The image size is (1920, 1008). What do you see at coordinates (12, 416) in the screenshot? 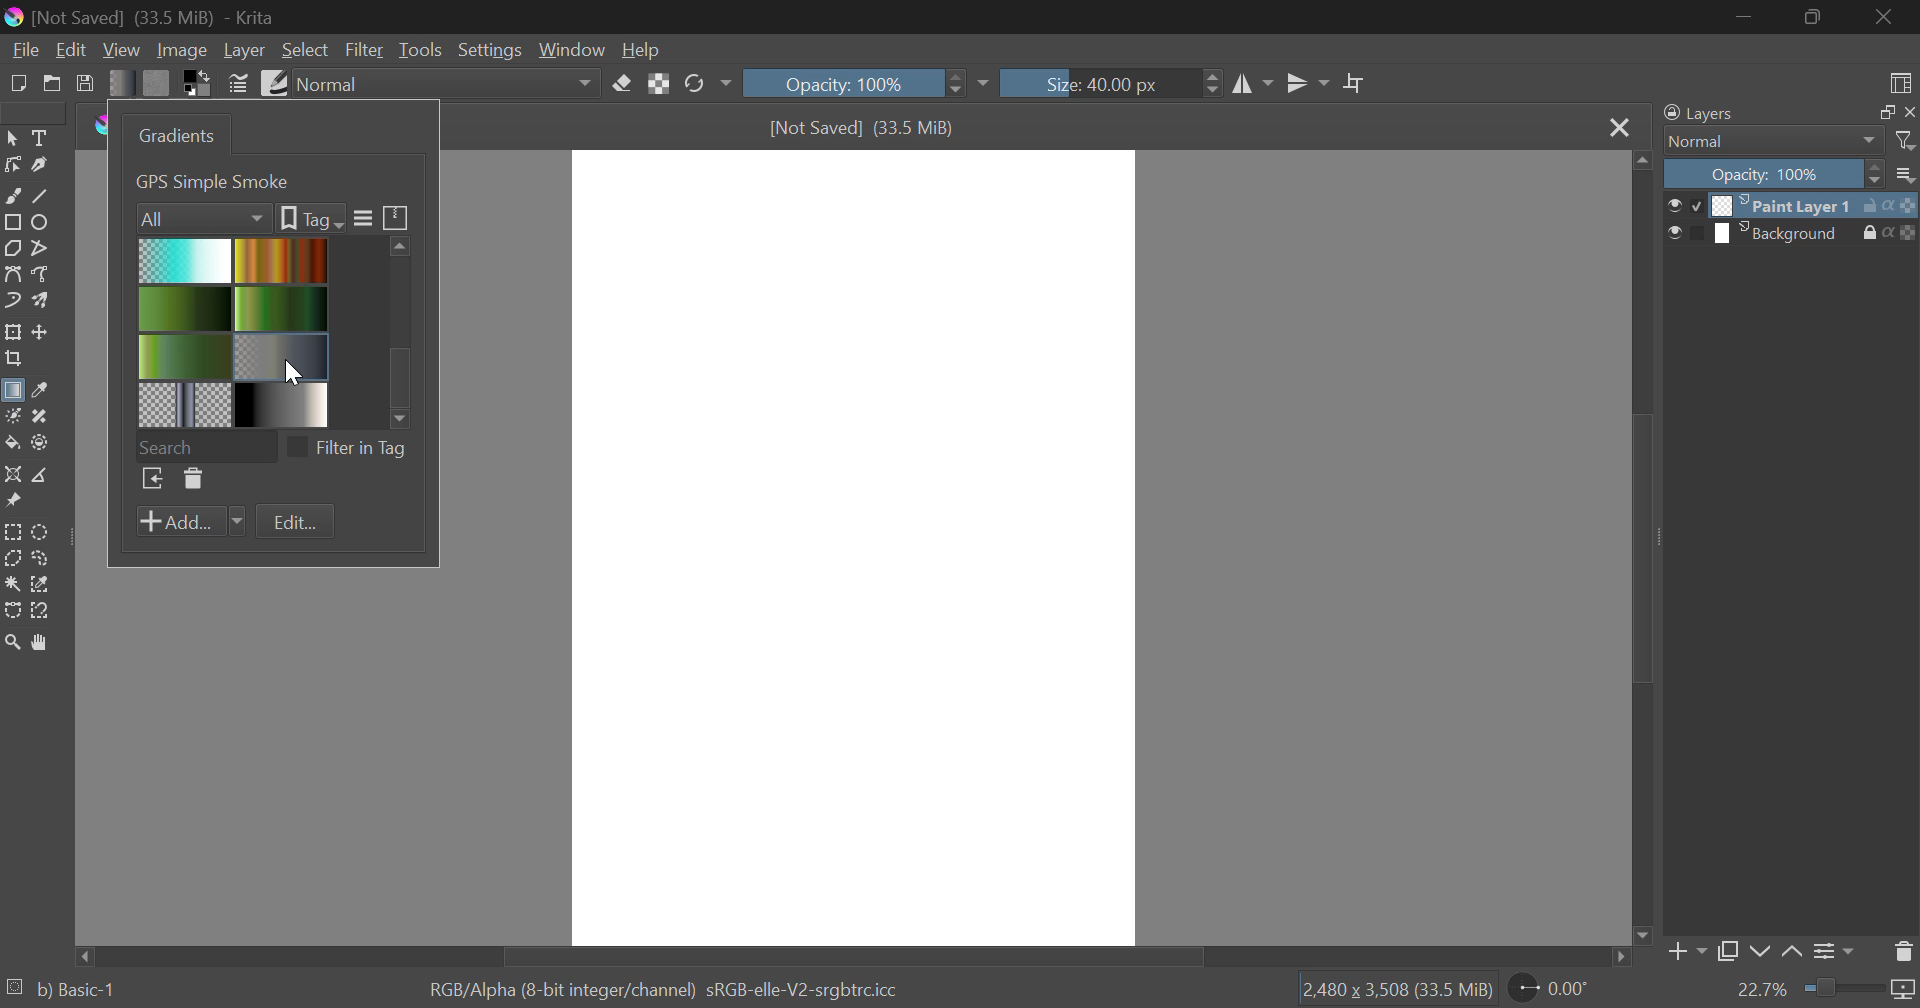
I see `Colorize Mask Tool` at bounding box center [12, 416].